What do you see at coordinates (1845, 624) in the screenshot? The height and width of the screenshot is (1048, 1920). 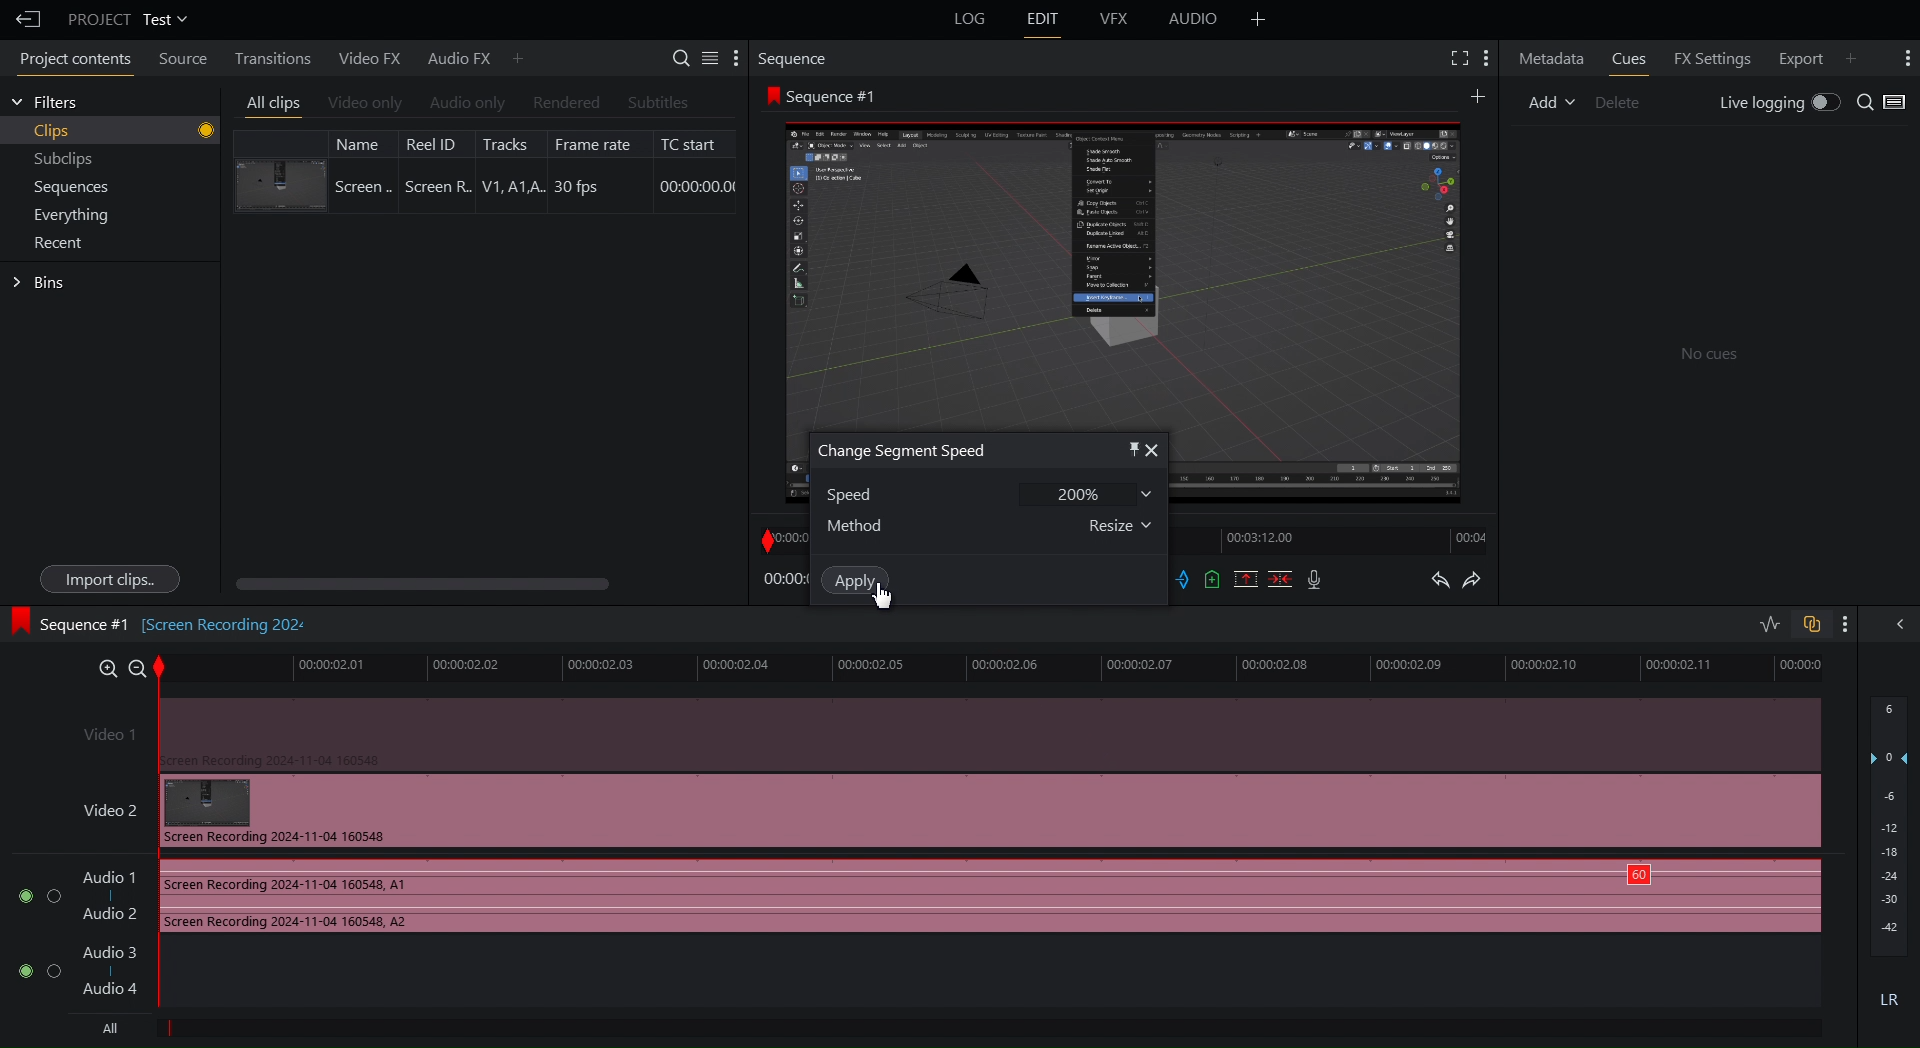 I see `More` at bounding box center [1845, 624].